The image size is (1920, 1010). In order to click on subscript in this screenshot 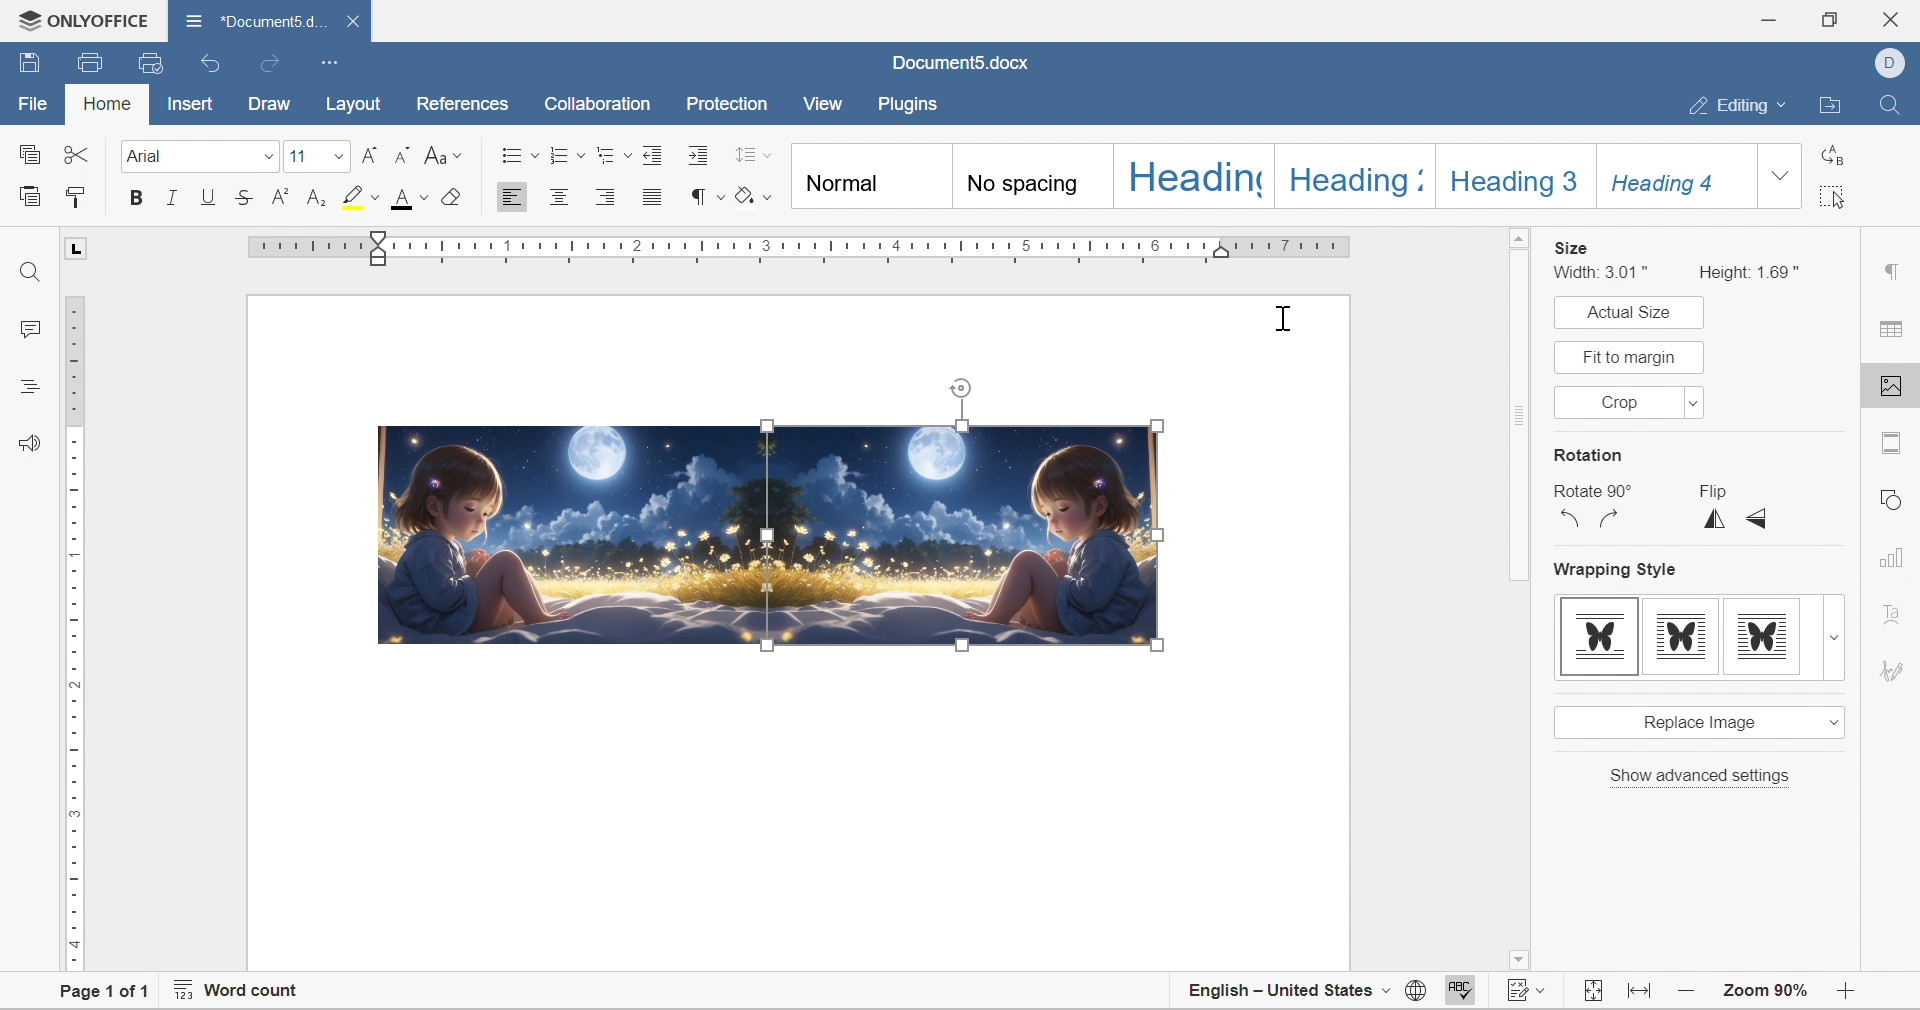, I will do `click(318, 198)`.